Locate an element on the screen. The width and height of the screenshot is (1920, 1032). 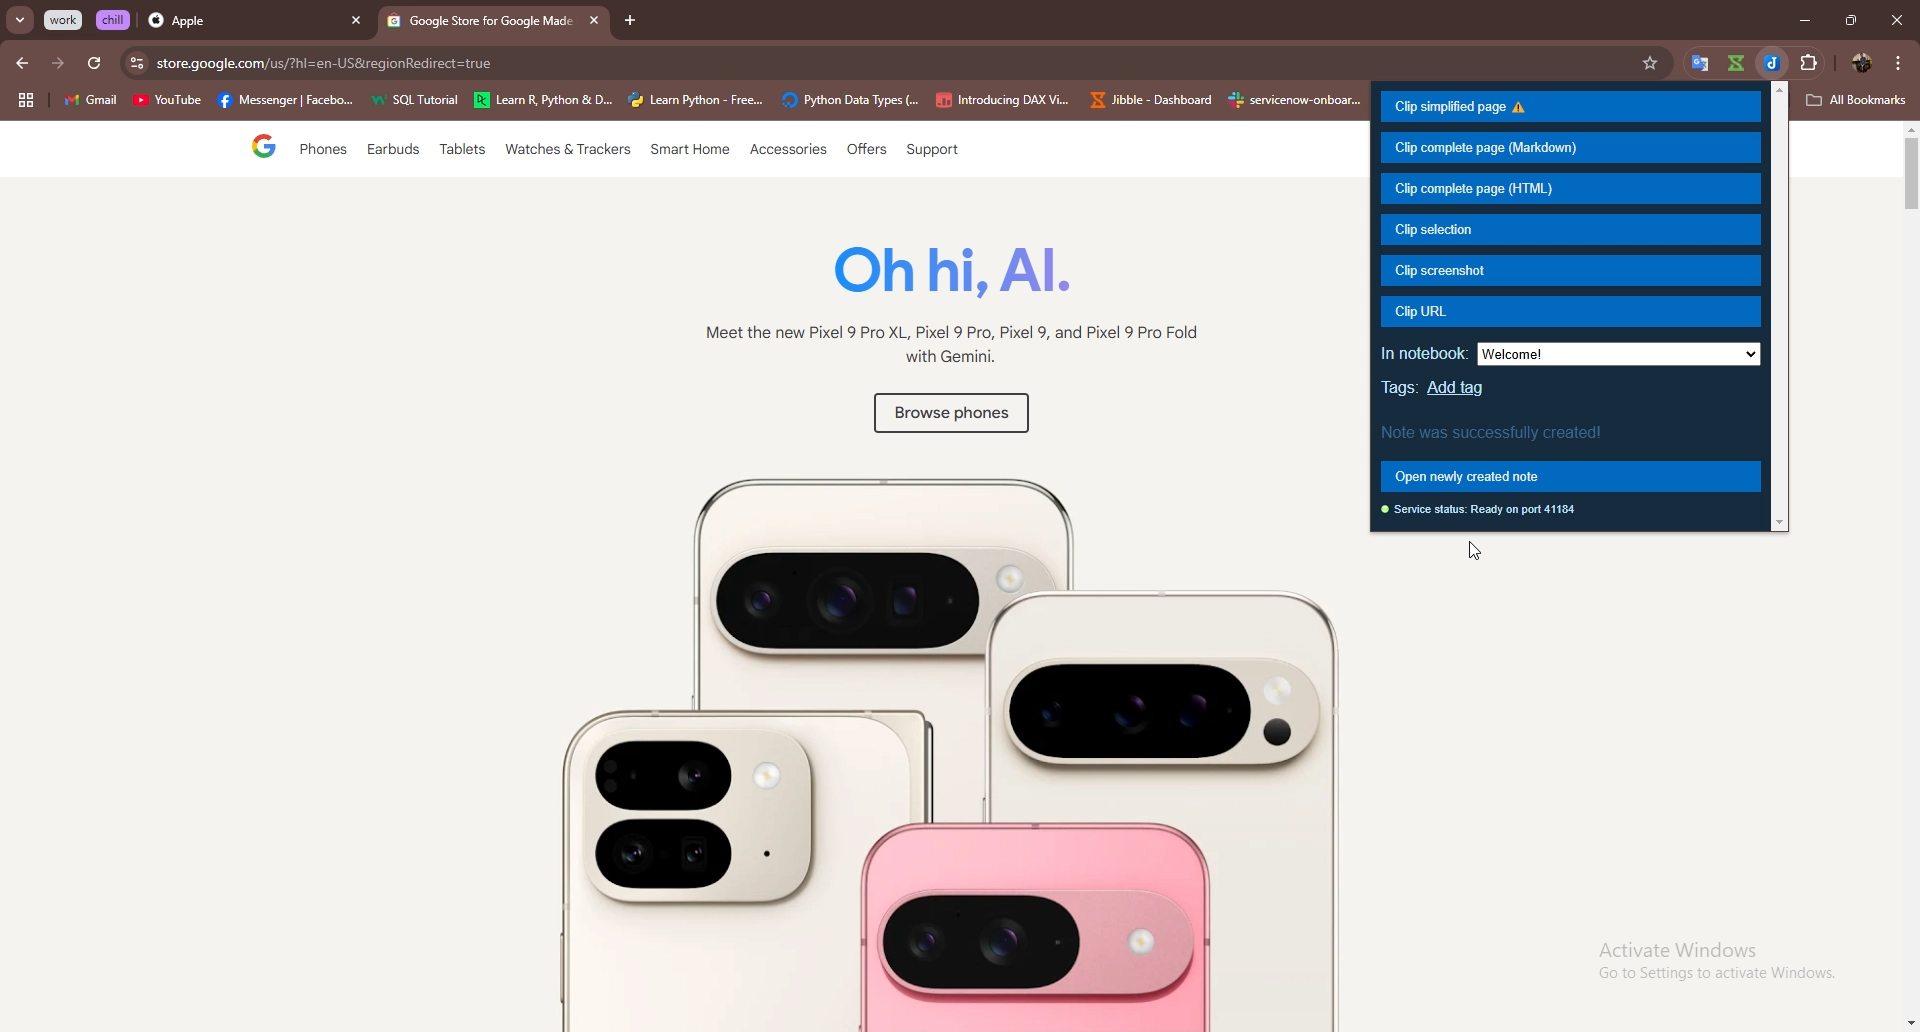
Tablets is located at coordinates (461, 153).